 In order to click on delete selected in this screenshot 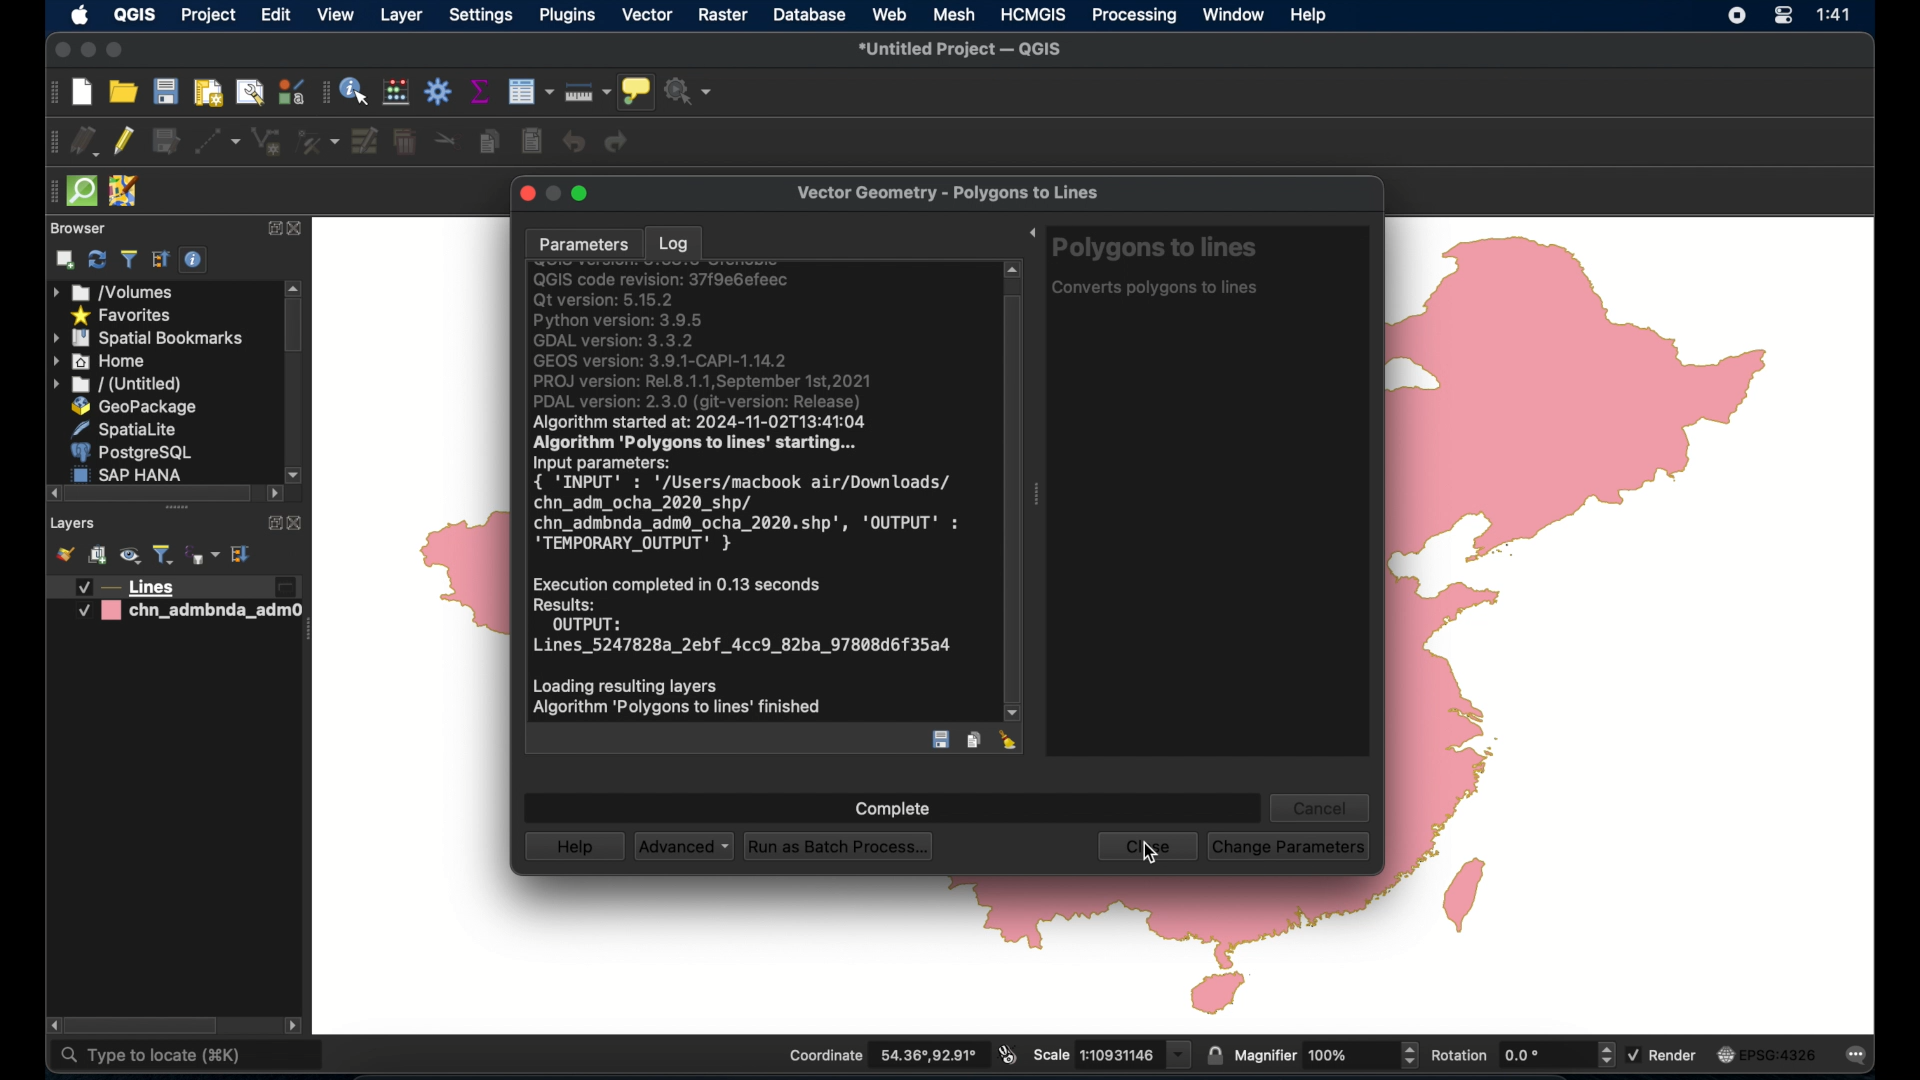, I will do `click(404, 142)`.